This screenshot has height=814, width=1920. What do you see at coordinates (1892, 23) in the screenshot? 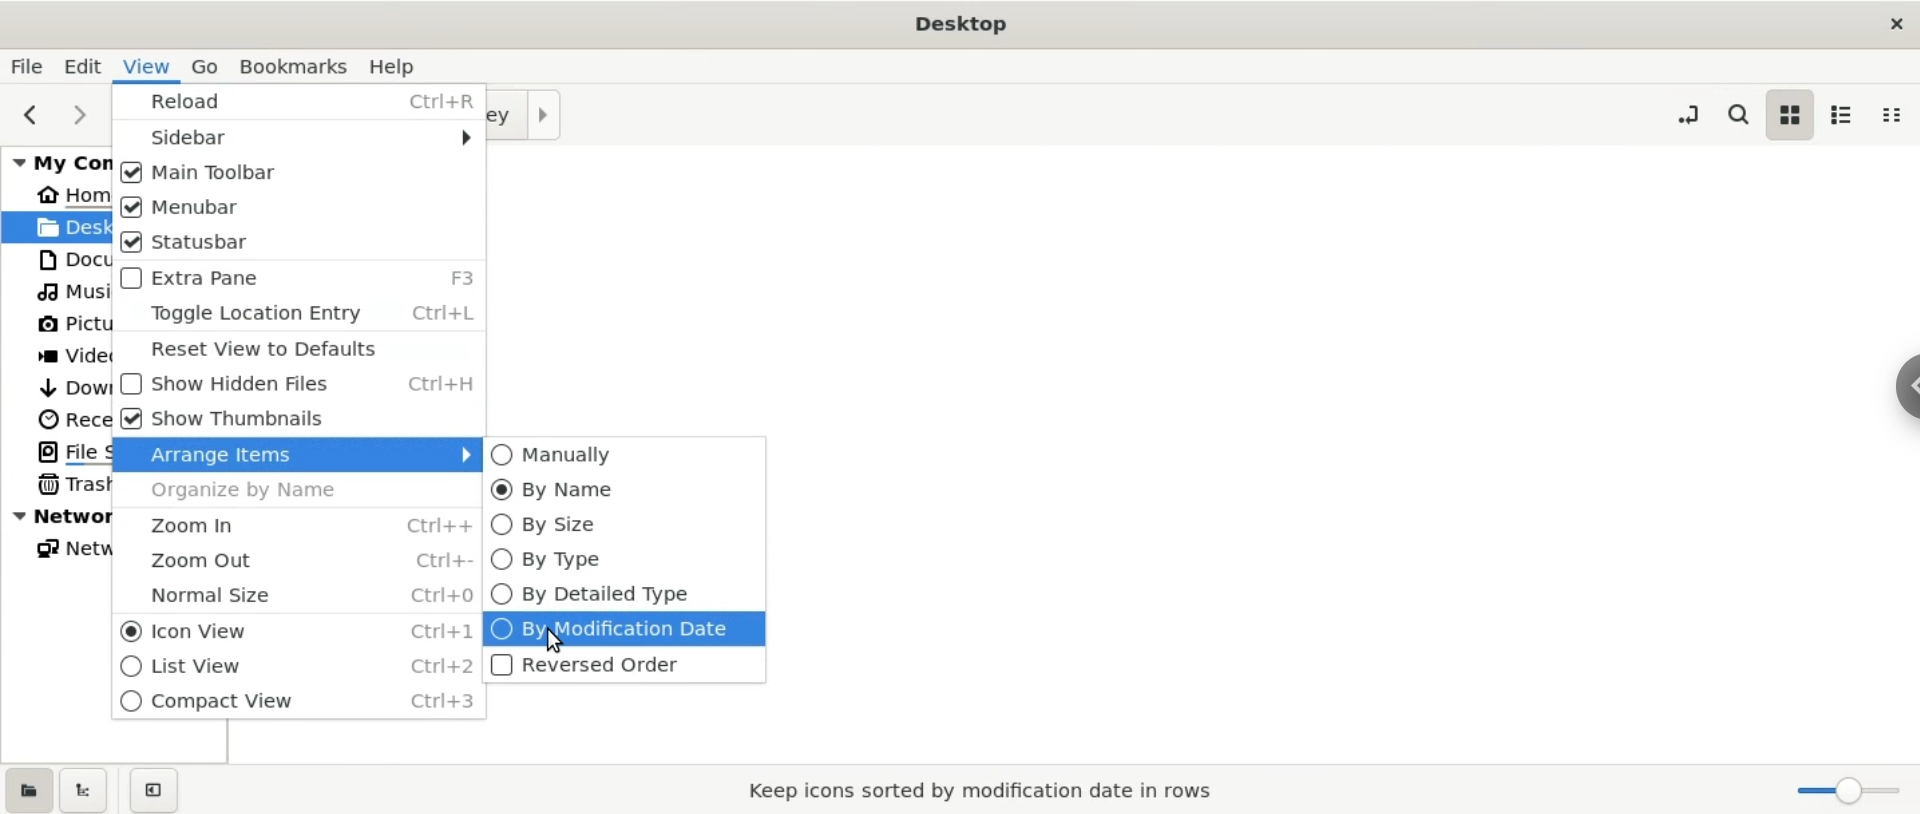
I see `close` at bounding box center [1892, 23].